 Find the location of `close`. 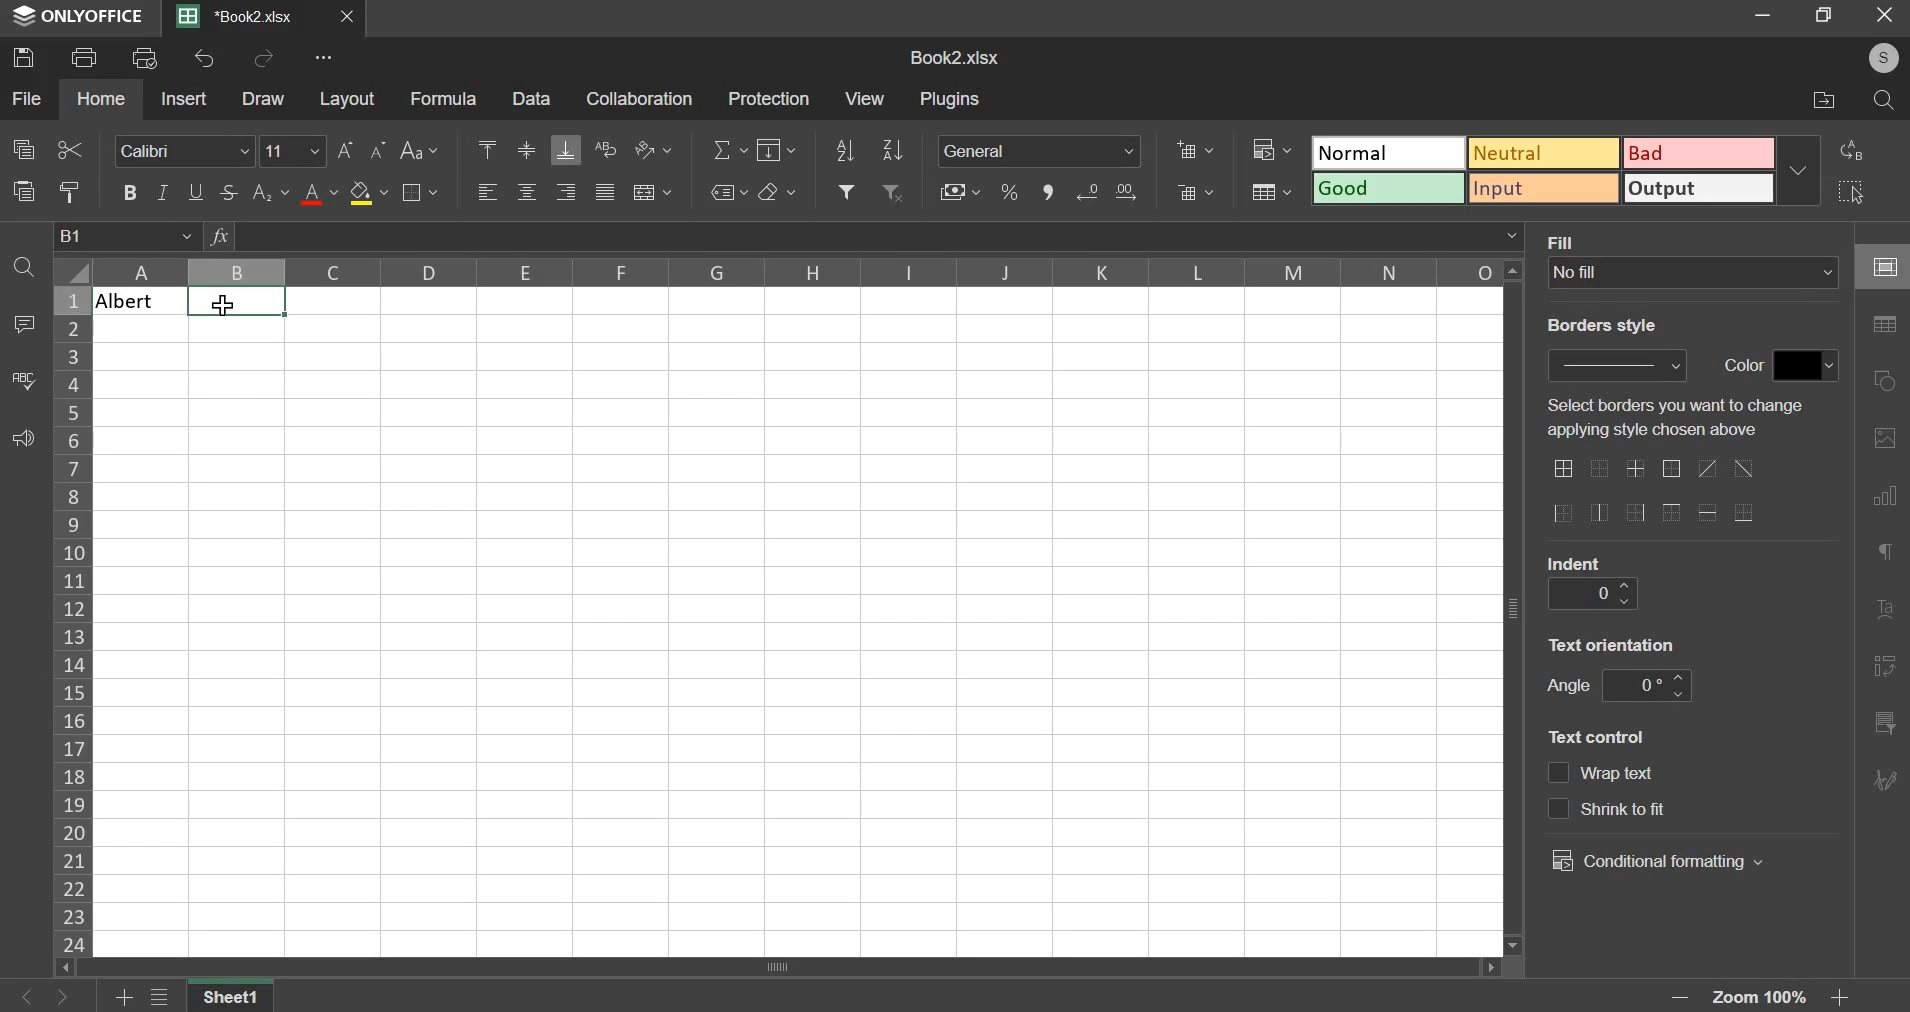

close is located at coordinates (350, 17).